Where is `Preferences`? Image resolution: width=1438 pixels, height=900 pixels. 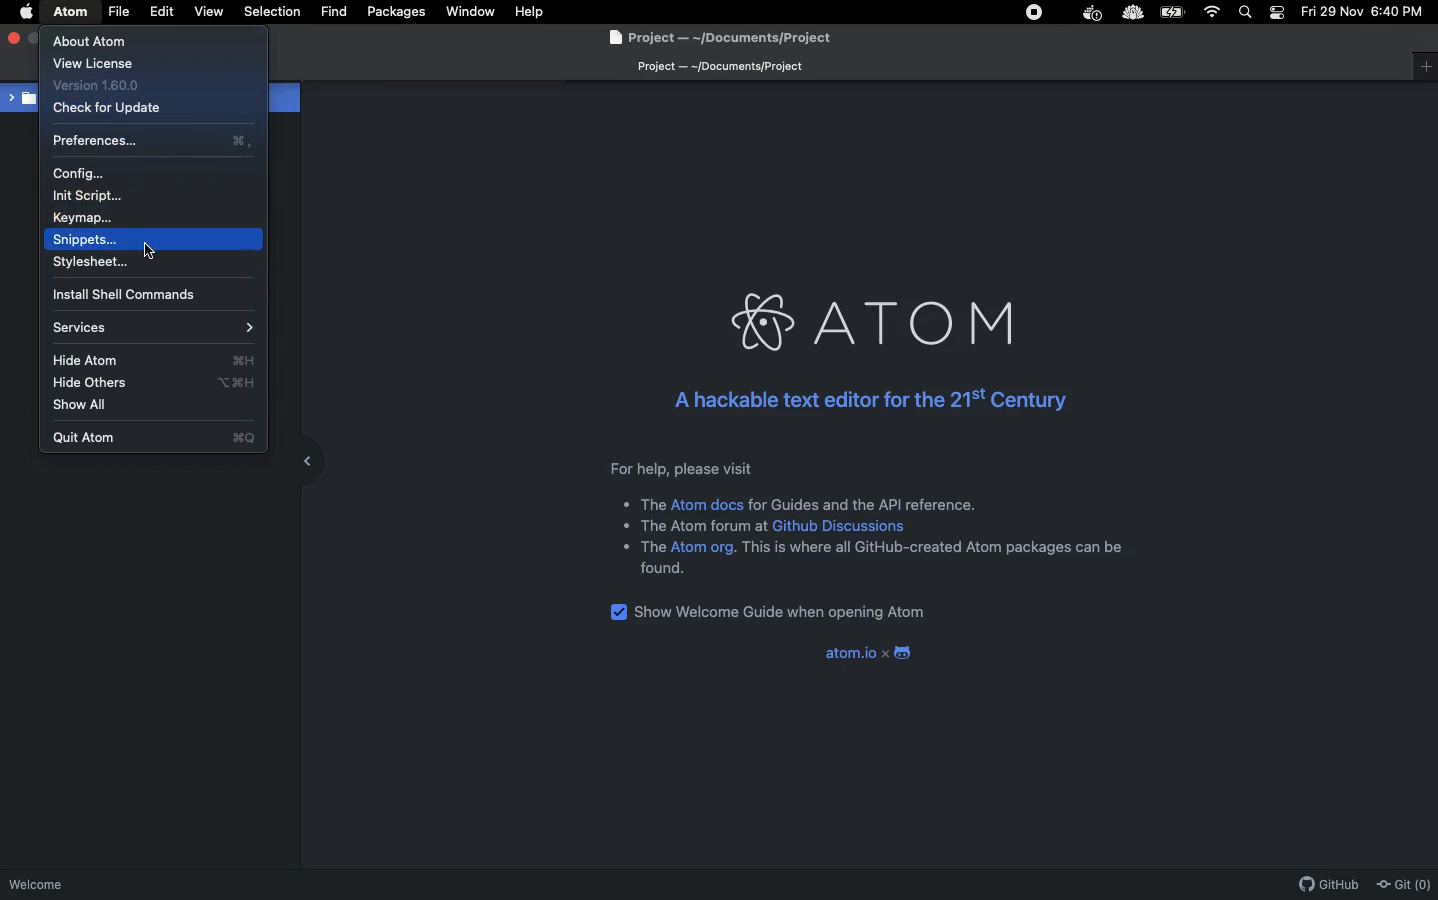
Preferences is located at coordinates (153, 142).